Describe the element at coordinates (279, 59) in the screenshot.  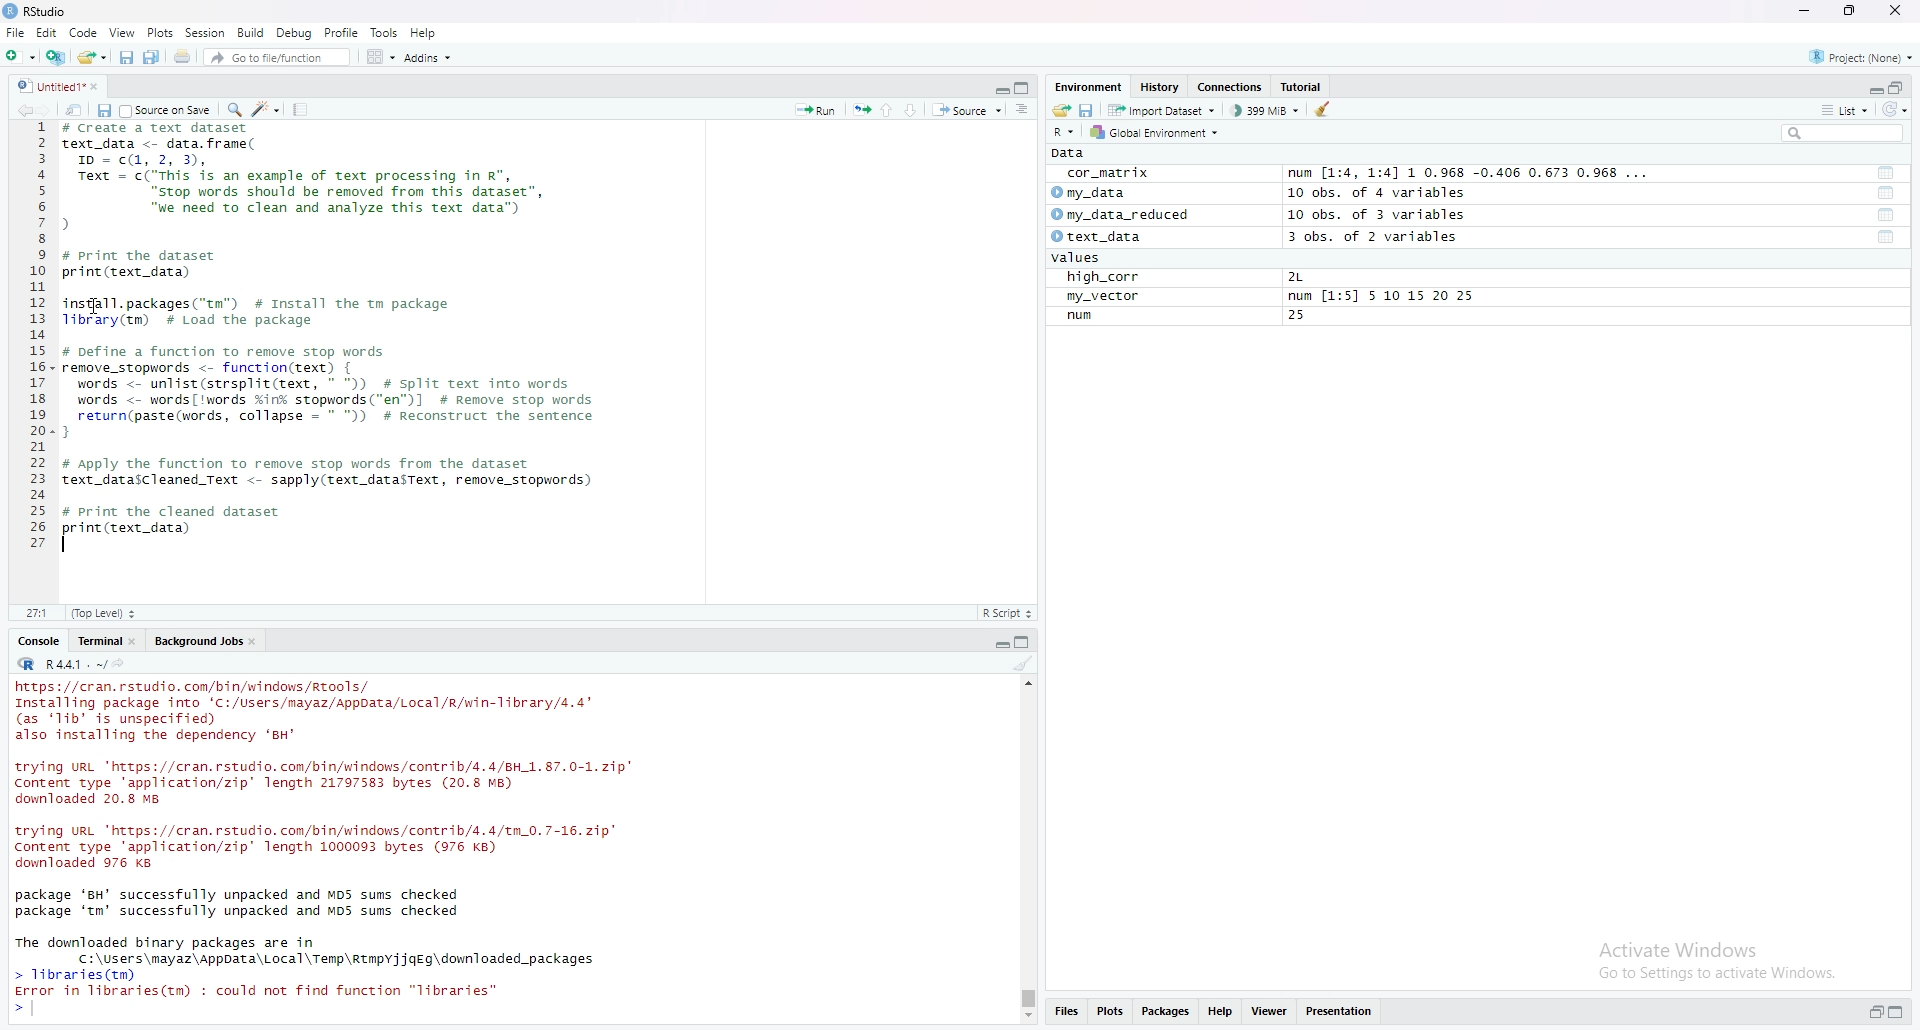
I see `go to file/function` at that location.